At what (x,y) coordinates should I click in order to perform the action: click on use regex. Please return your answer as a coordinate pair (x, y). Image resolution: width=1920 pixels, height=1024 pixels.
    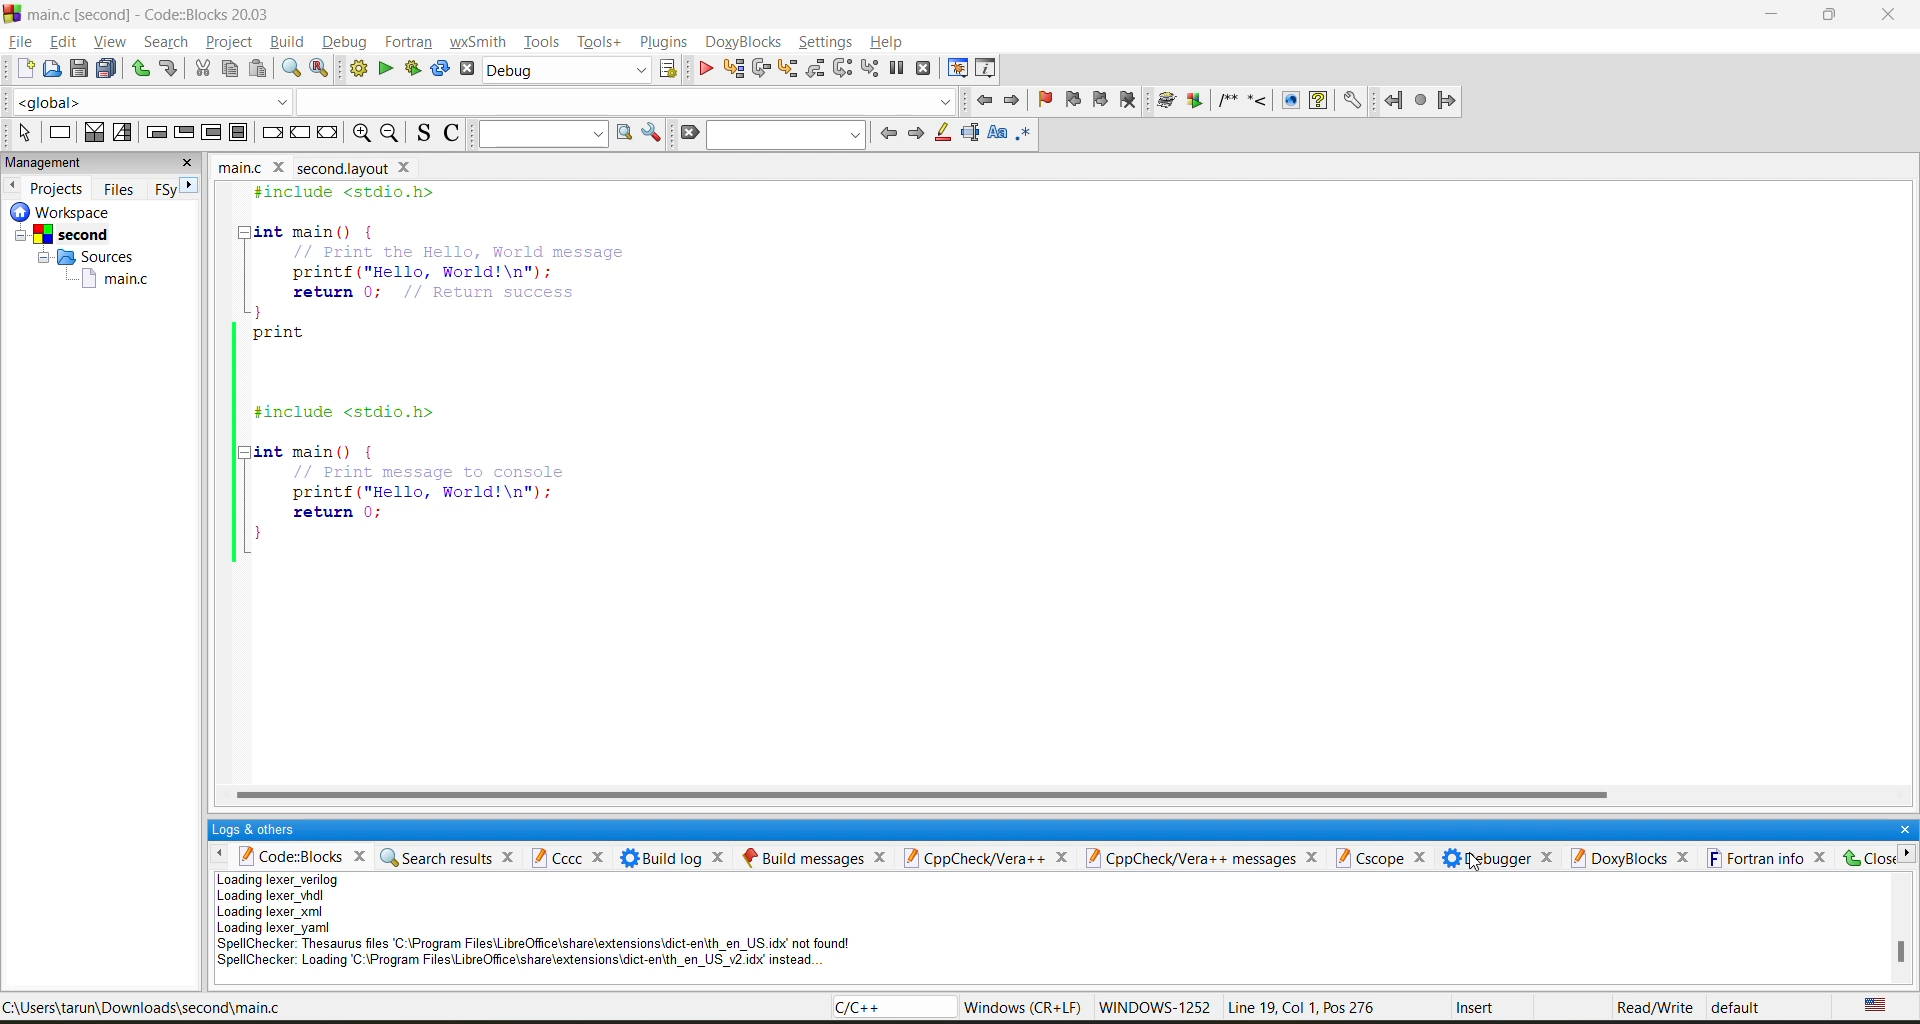
    Looking at the image, I should click on (1026, 138).